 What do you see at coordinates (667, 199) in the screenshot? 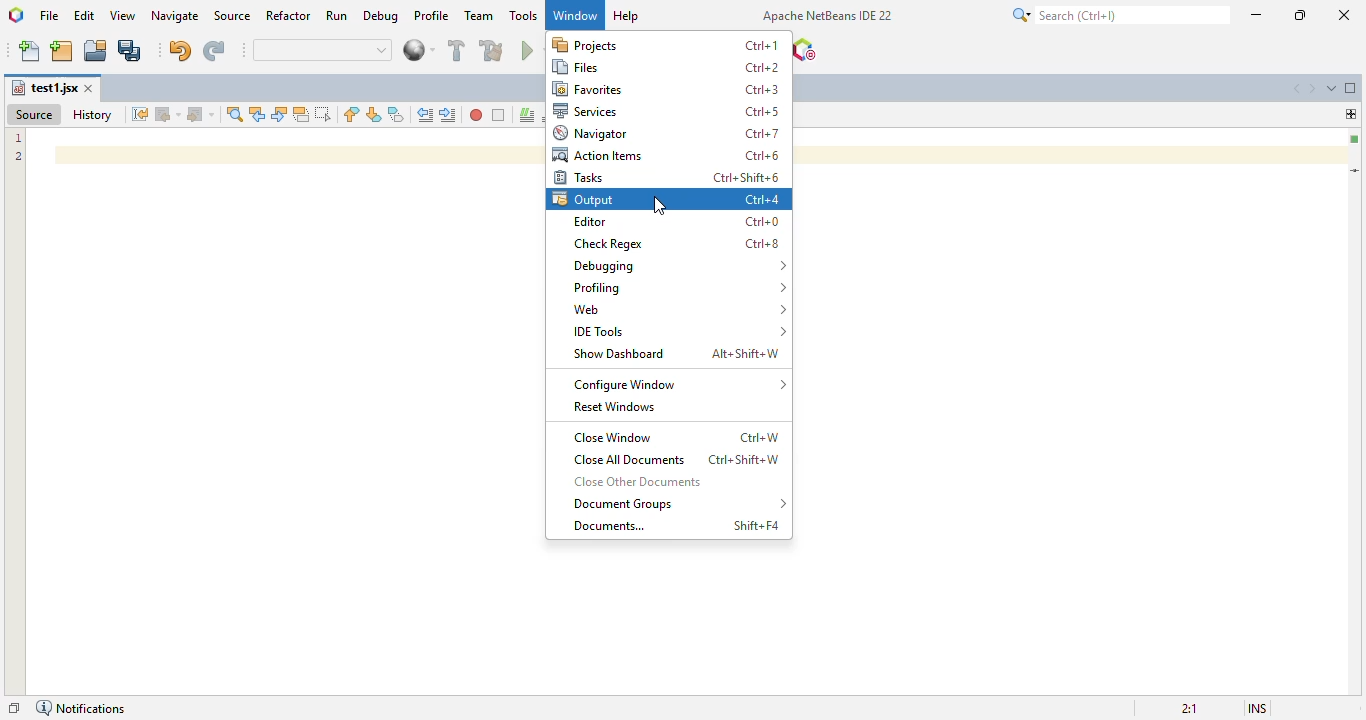
I see `output Ctrl + 4` at bounding box center [667, 199].